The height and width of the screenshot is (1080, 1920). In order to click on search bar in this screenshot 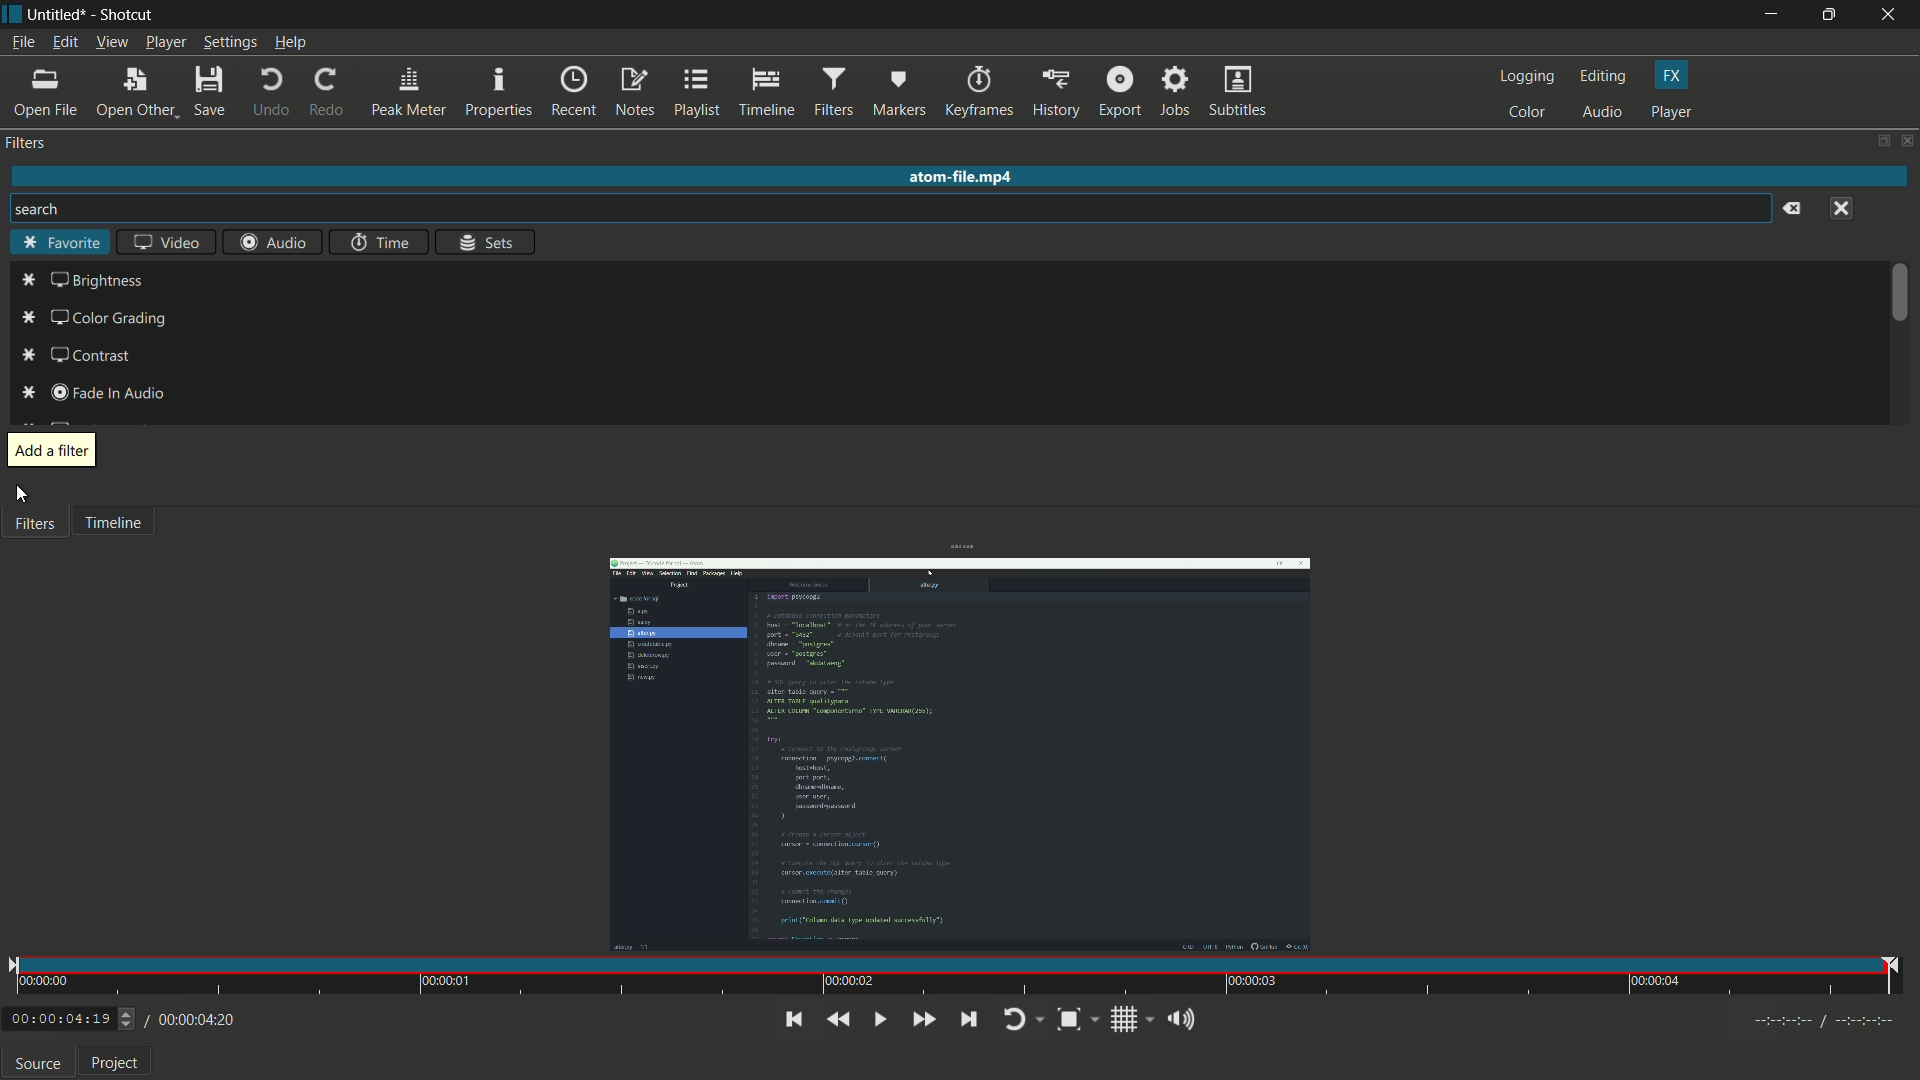, I will do `click(893, 208)`.